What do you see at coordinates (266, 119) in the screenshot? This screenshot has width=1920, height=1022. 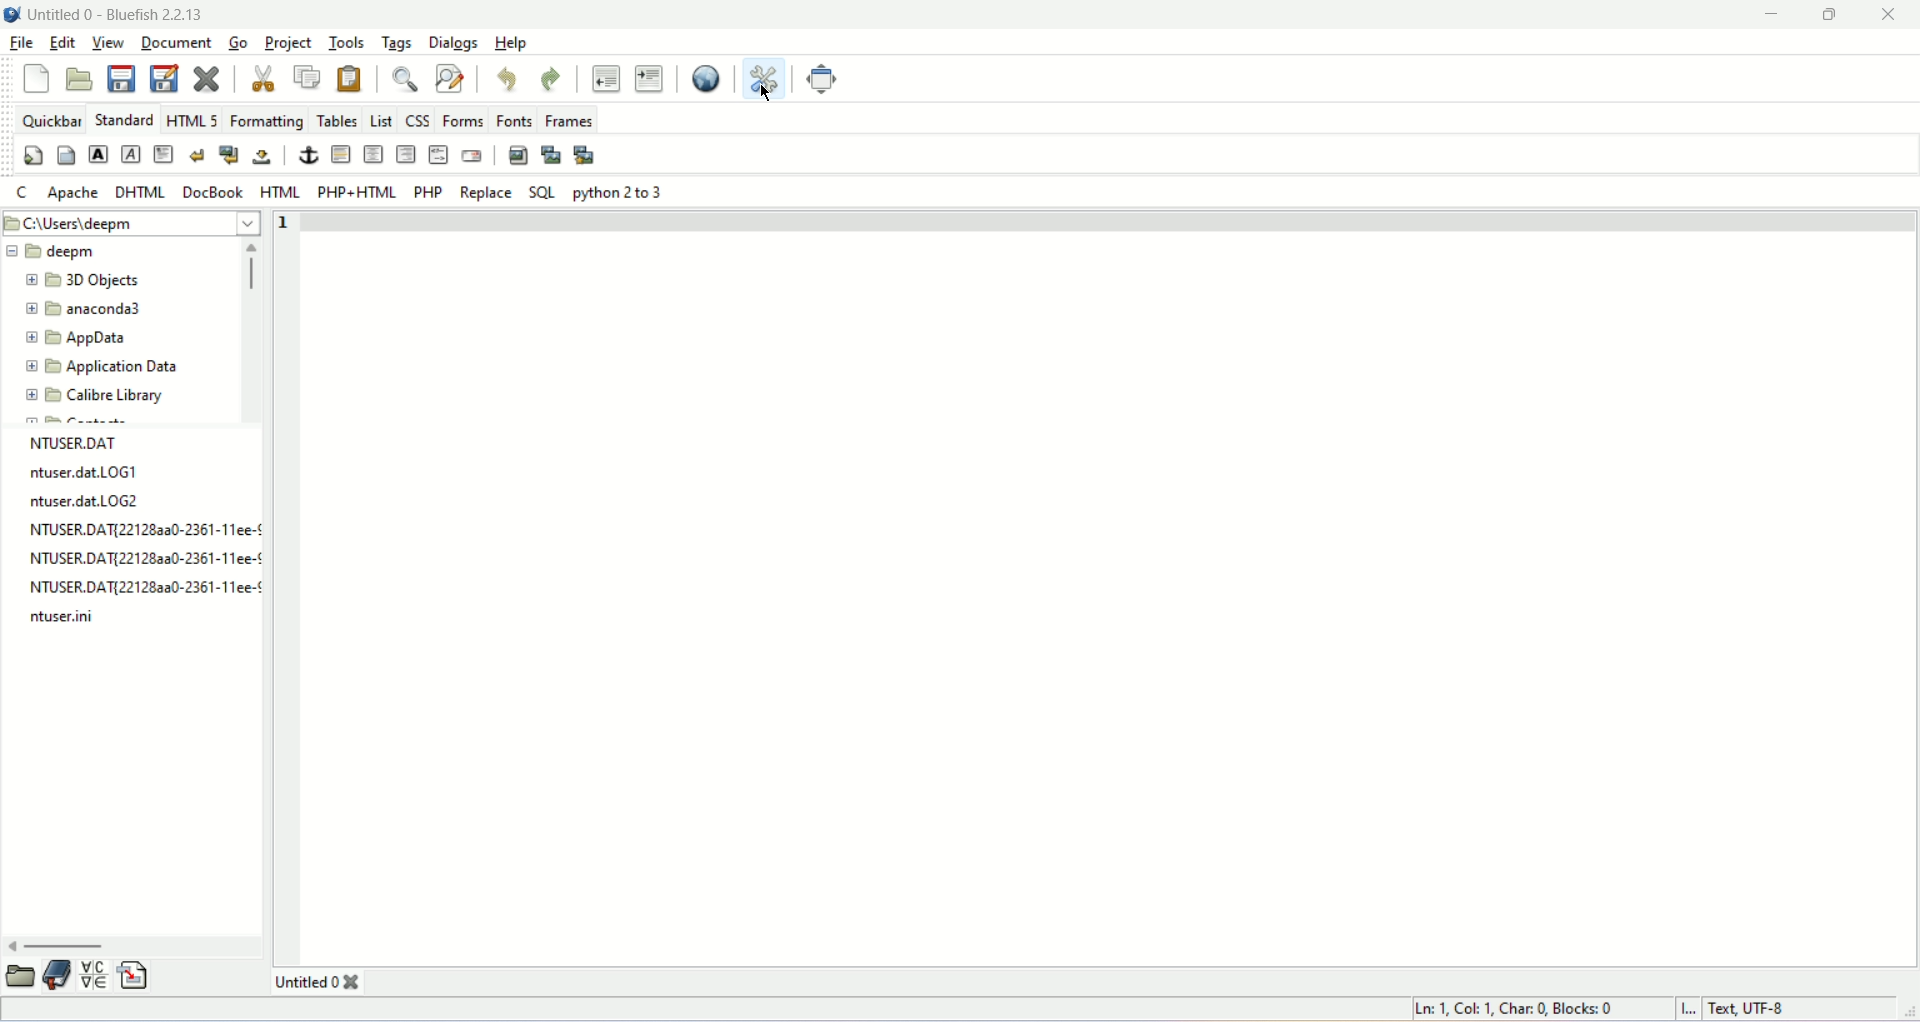 I see `formatting` at bounding box center [266, 119].